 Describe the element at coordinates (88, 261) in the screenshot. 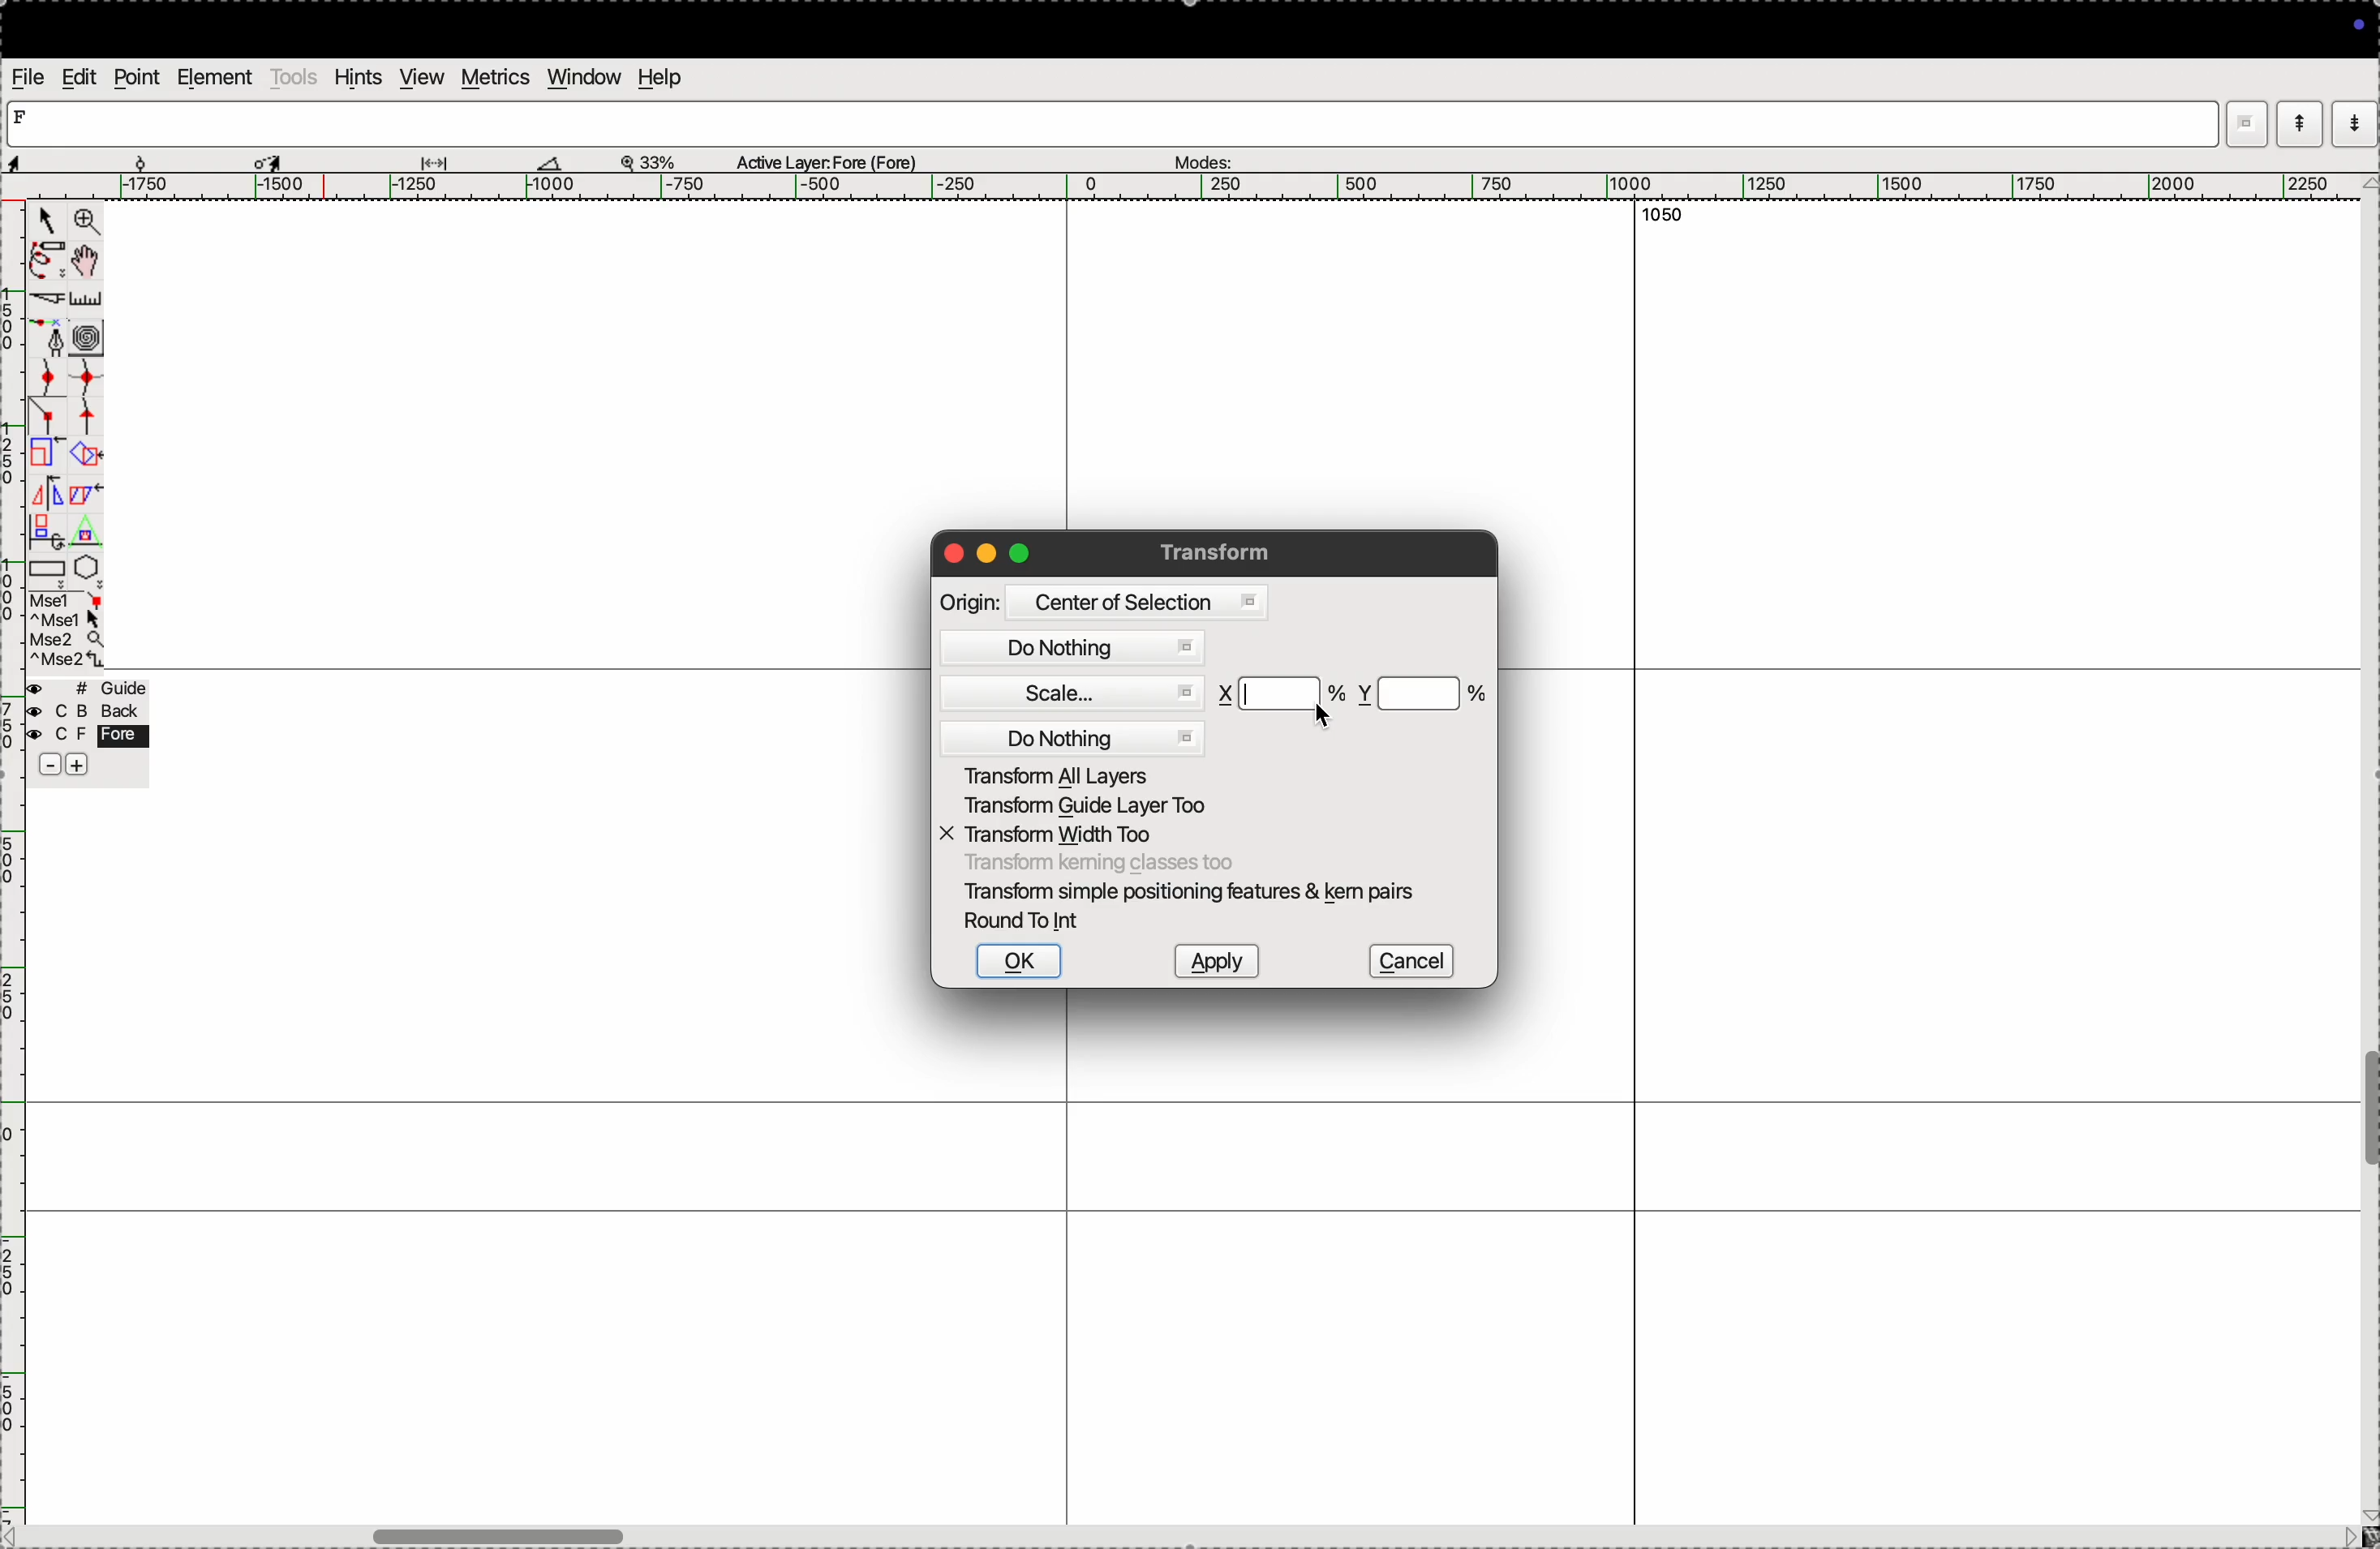

I see `toggle` at that location.